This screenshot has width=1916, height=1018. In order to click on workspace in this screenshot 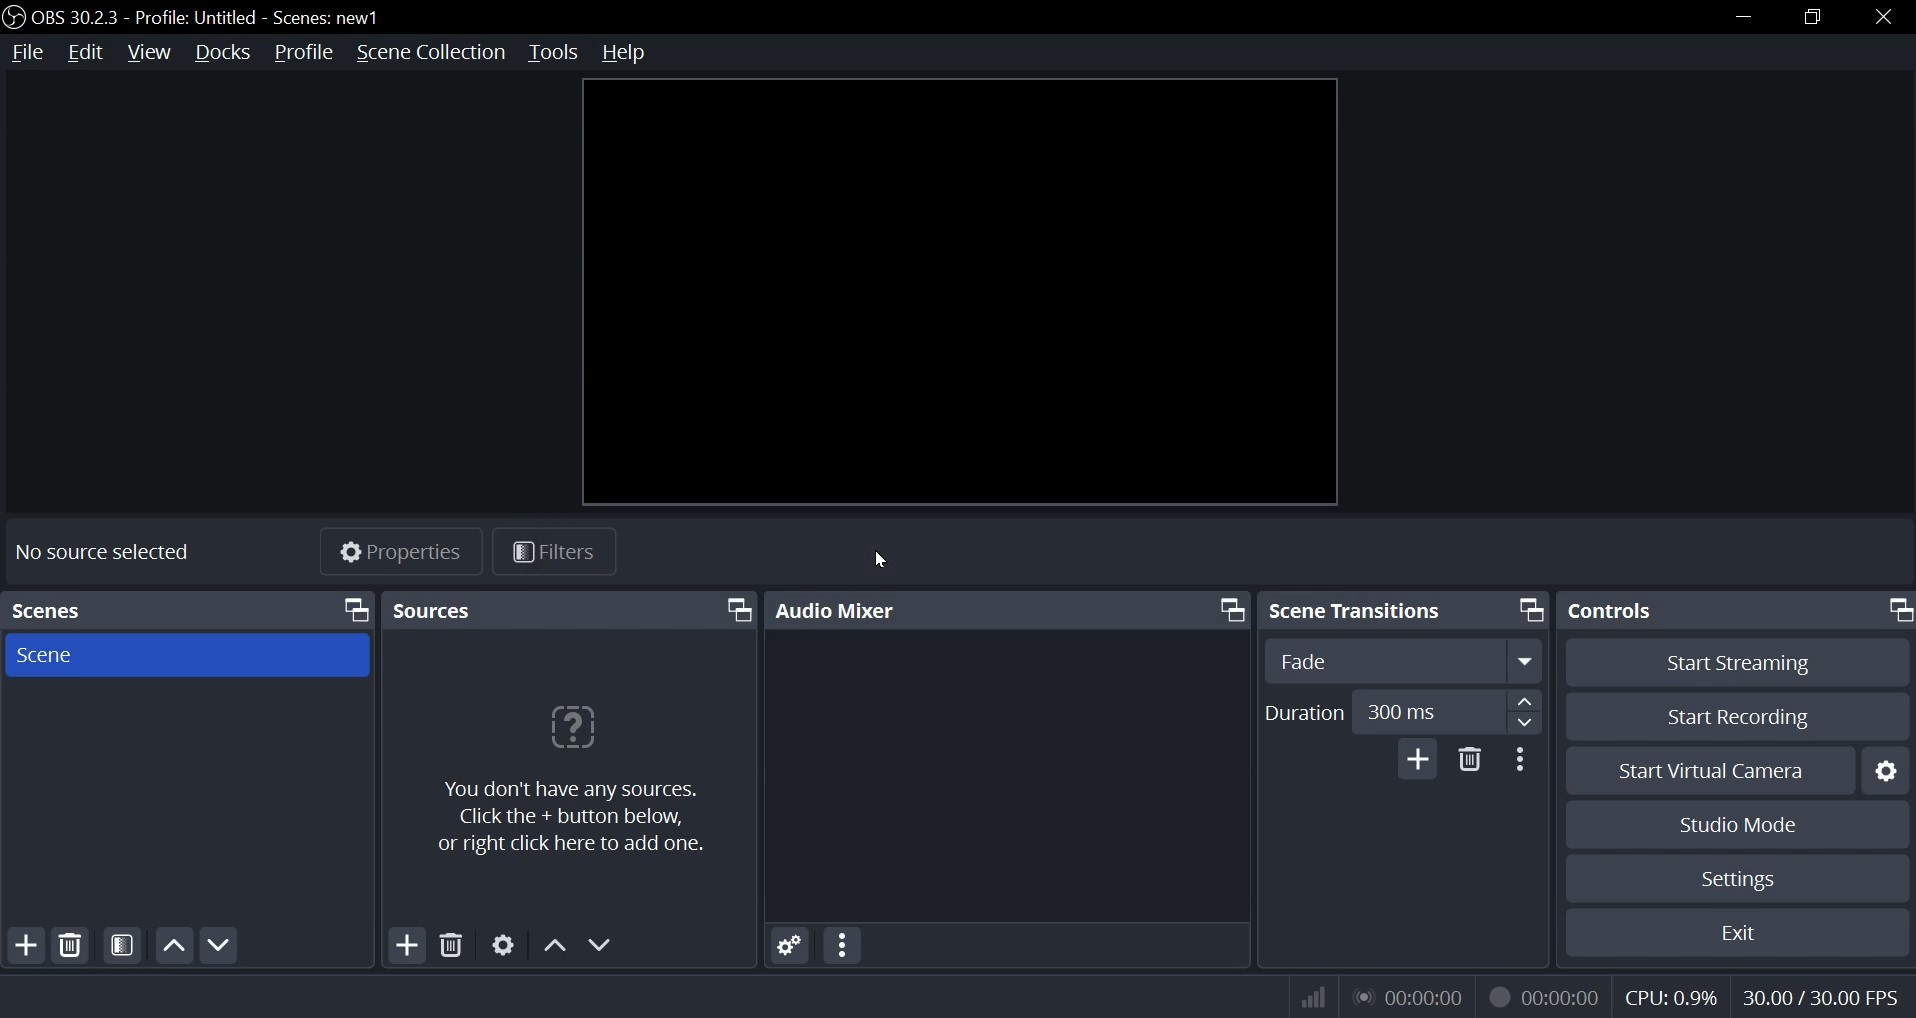, I will do `click(958, 295)`.